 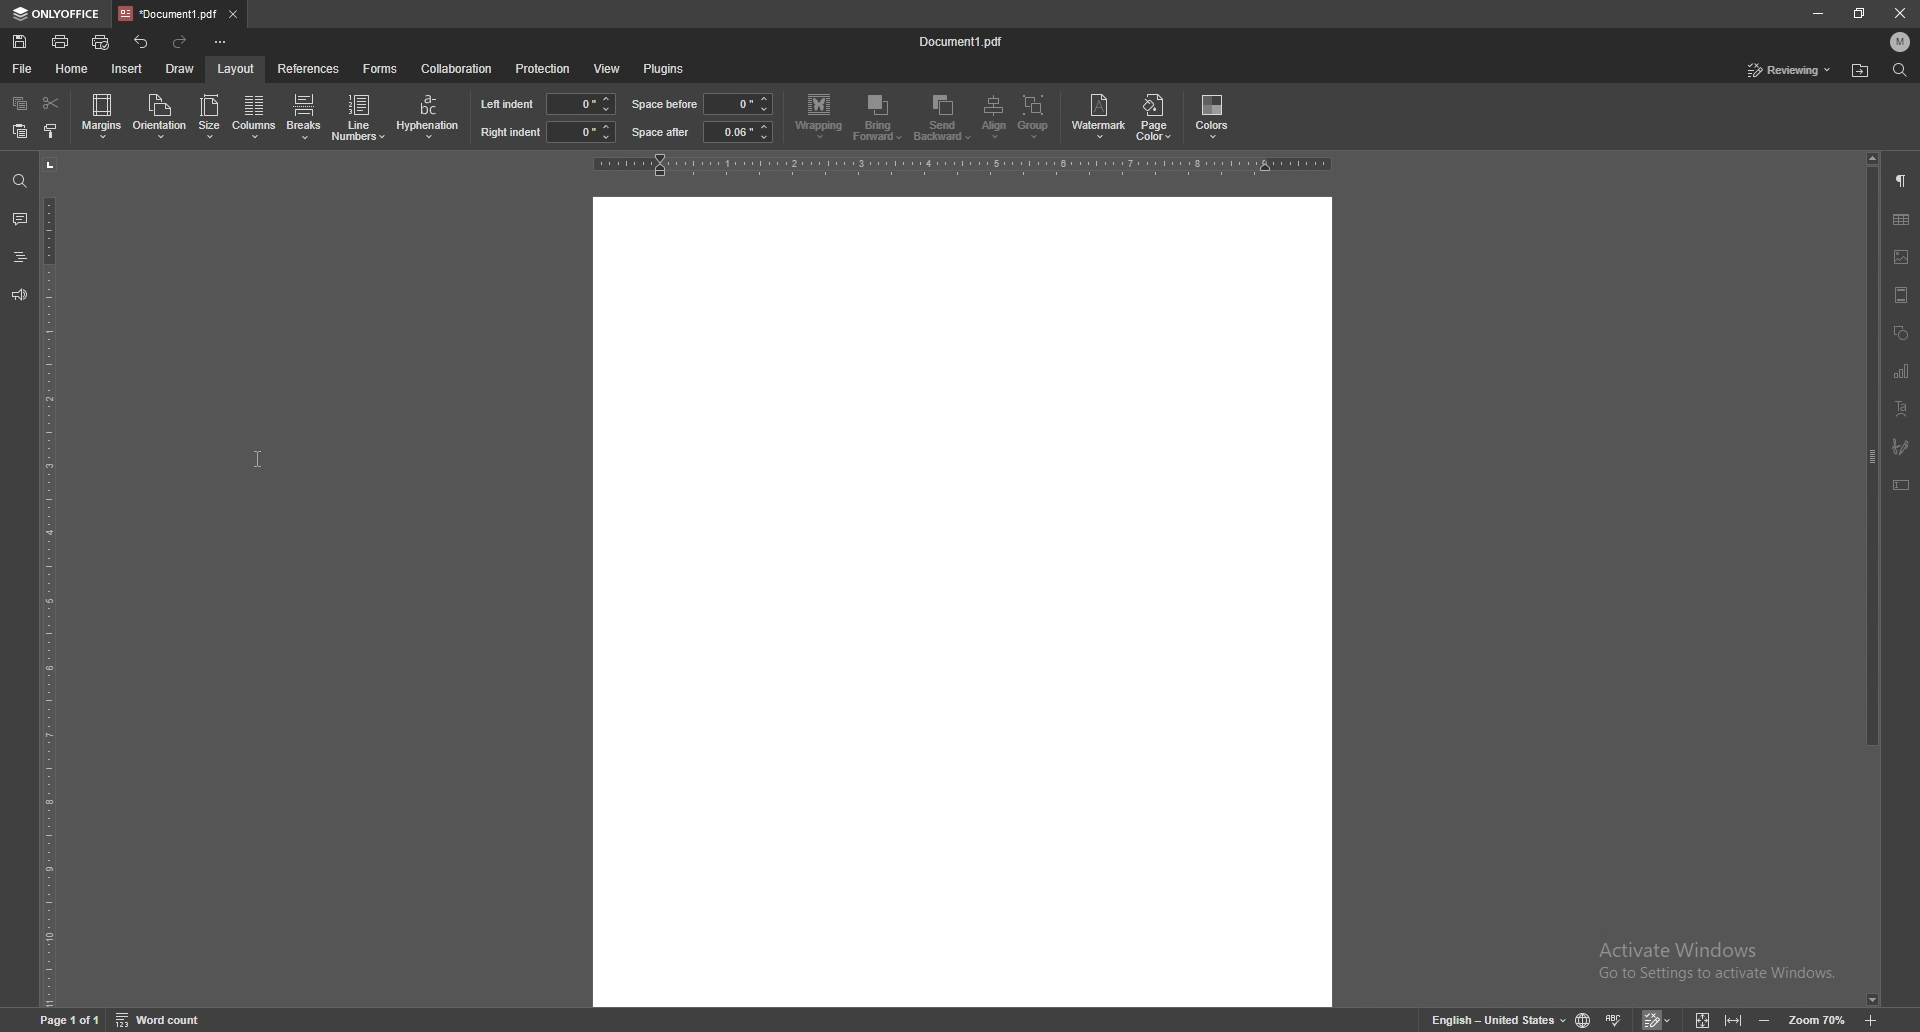 I want to click on comment, so click(x=20, y=220).